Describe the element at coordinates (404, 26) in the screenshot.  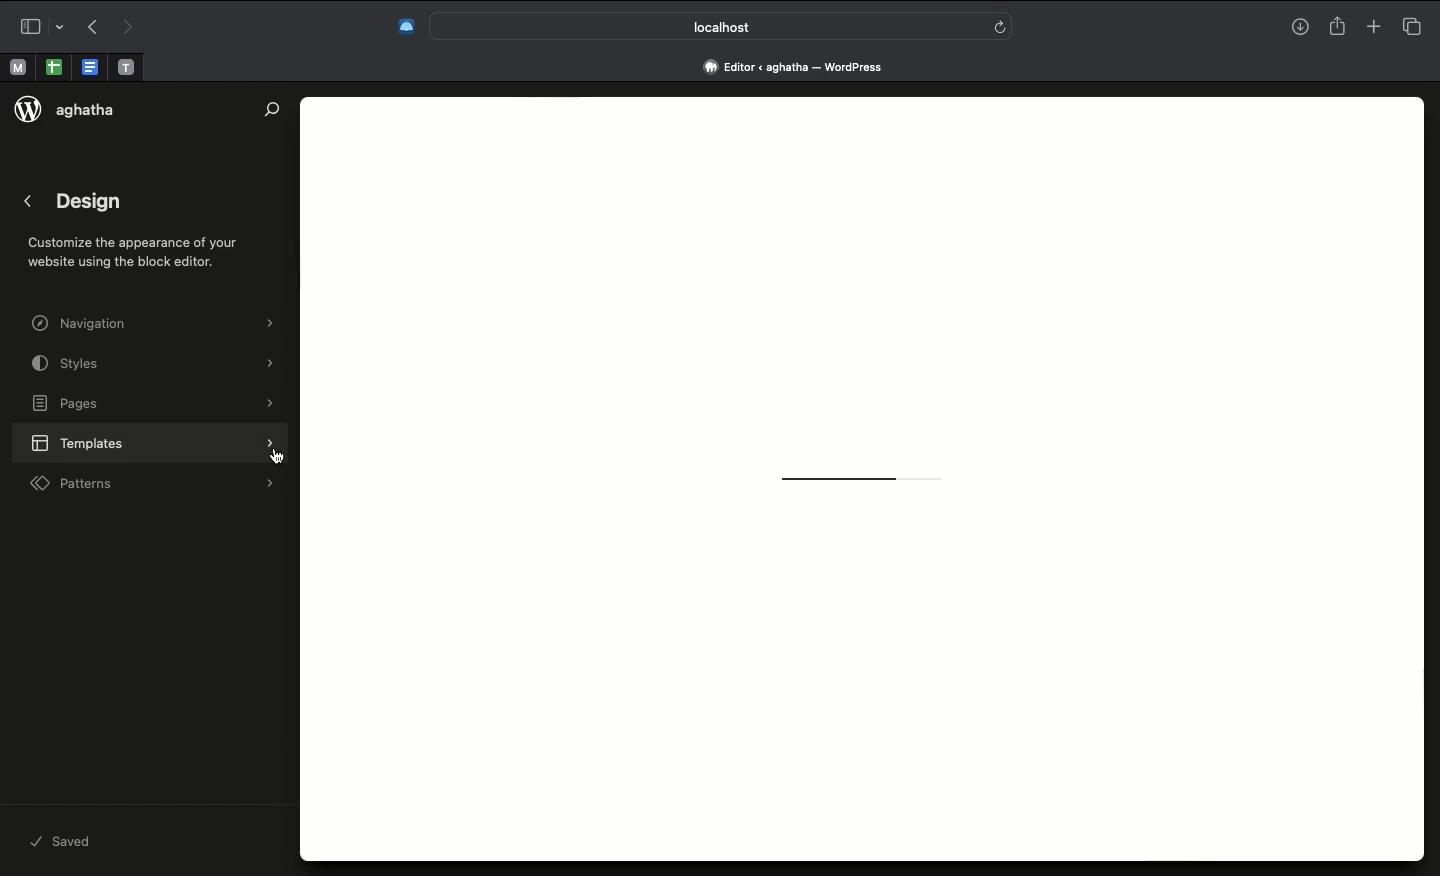
I see `Extensions` at that location.